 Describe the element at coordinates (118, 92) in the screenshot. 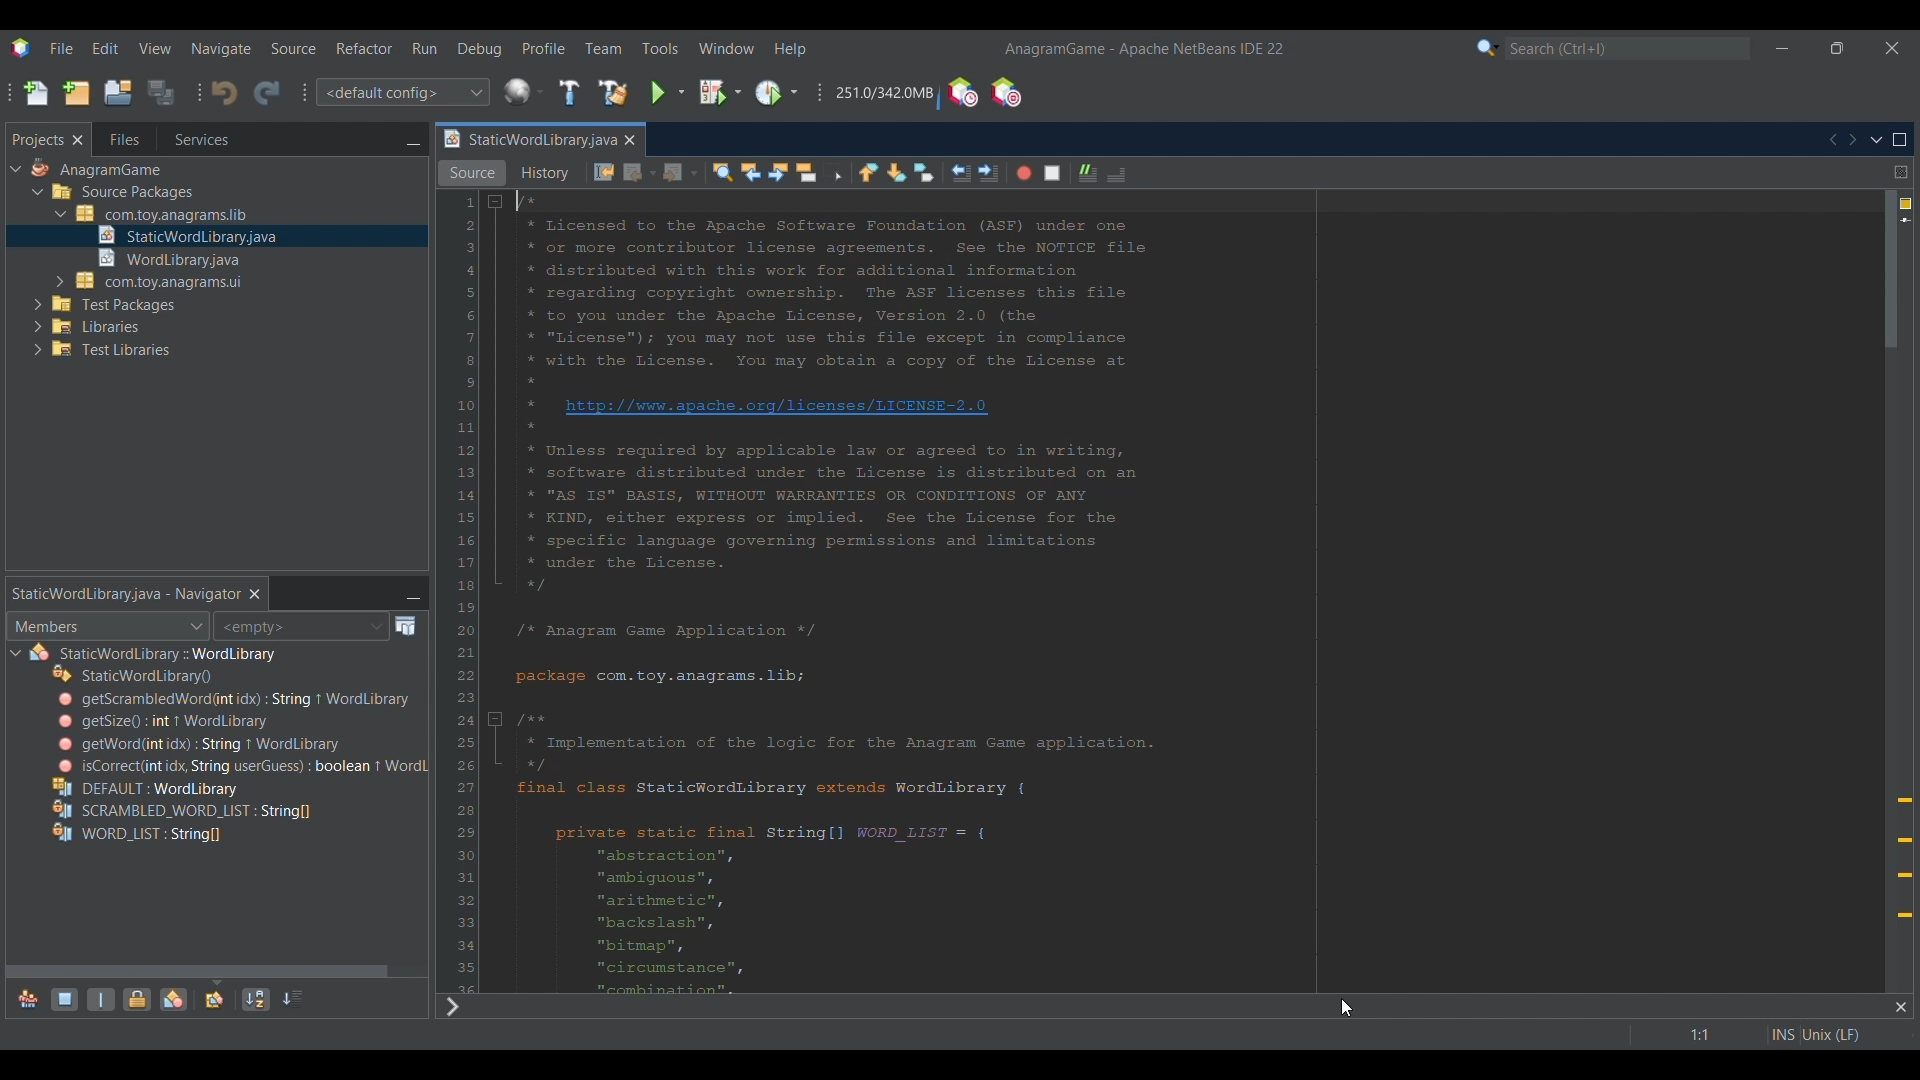

I see `Open project` at that location.